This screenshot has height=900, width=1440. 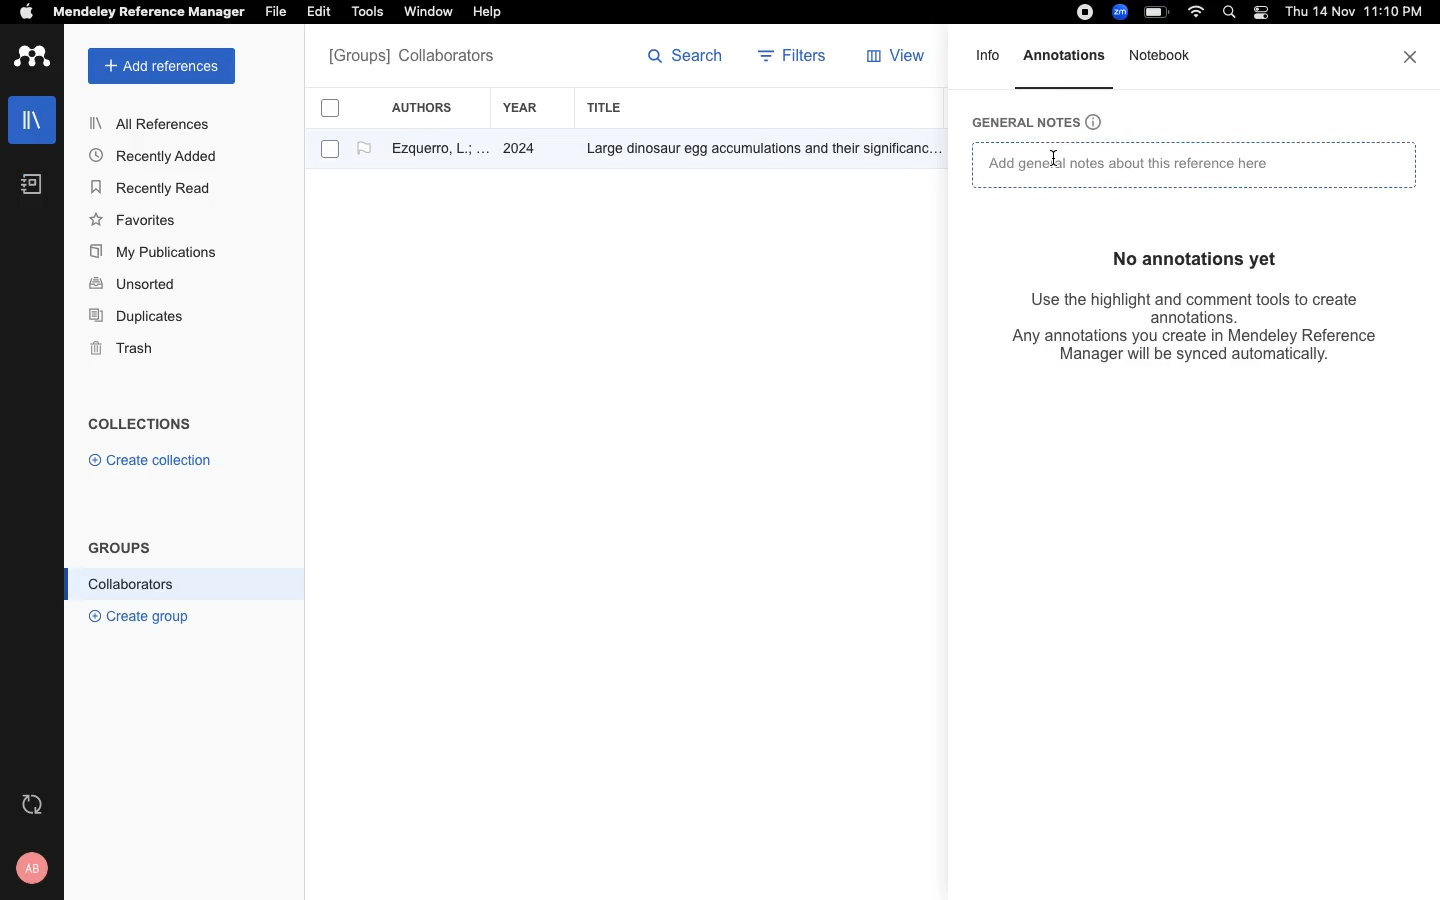 I want to click on libraries, so click(x=30, y=118).